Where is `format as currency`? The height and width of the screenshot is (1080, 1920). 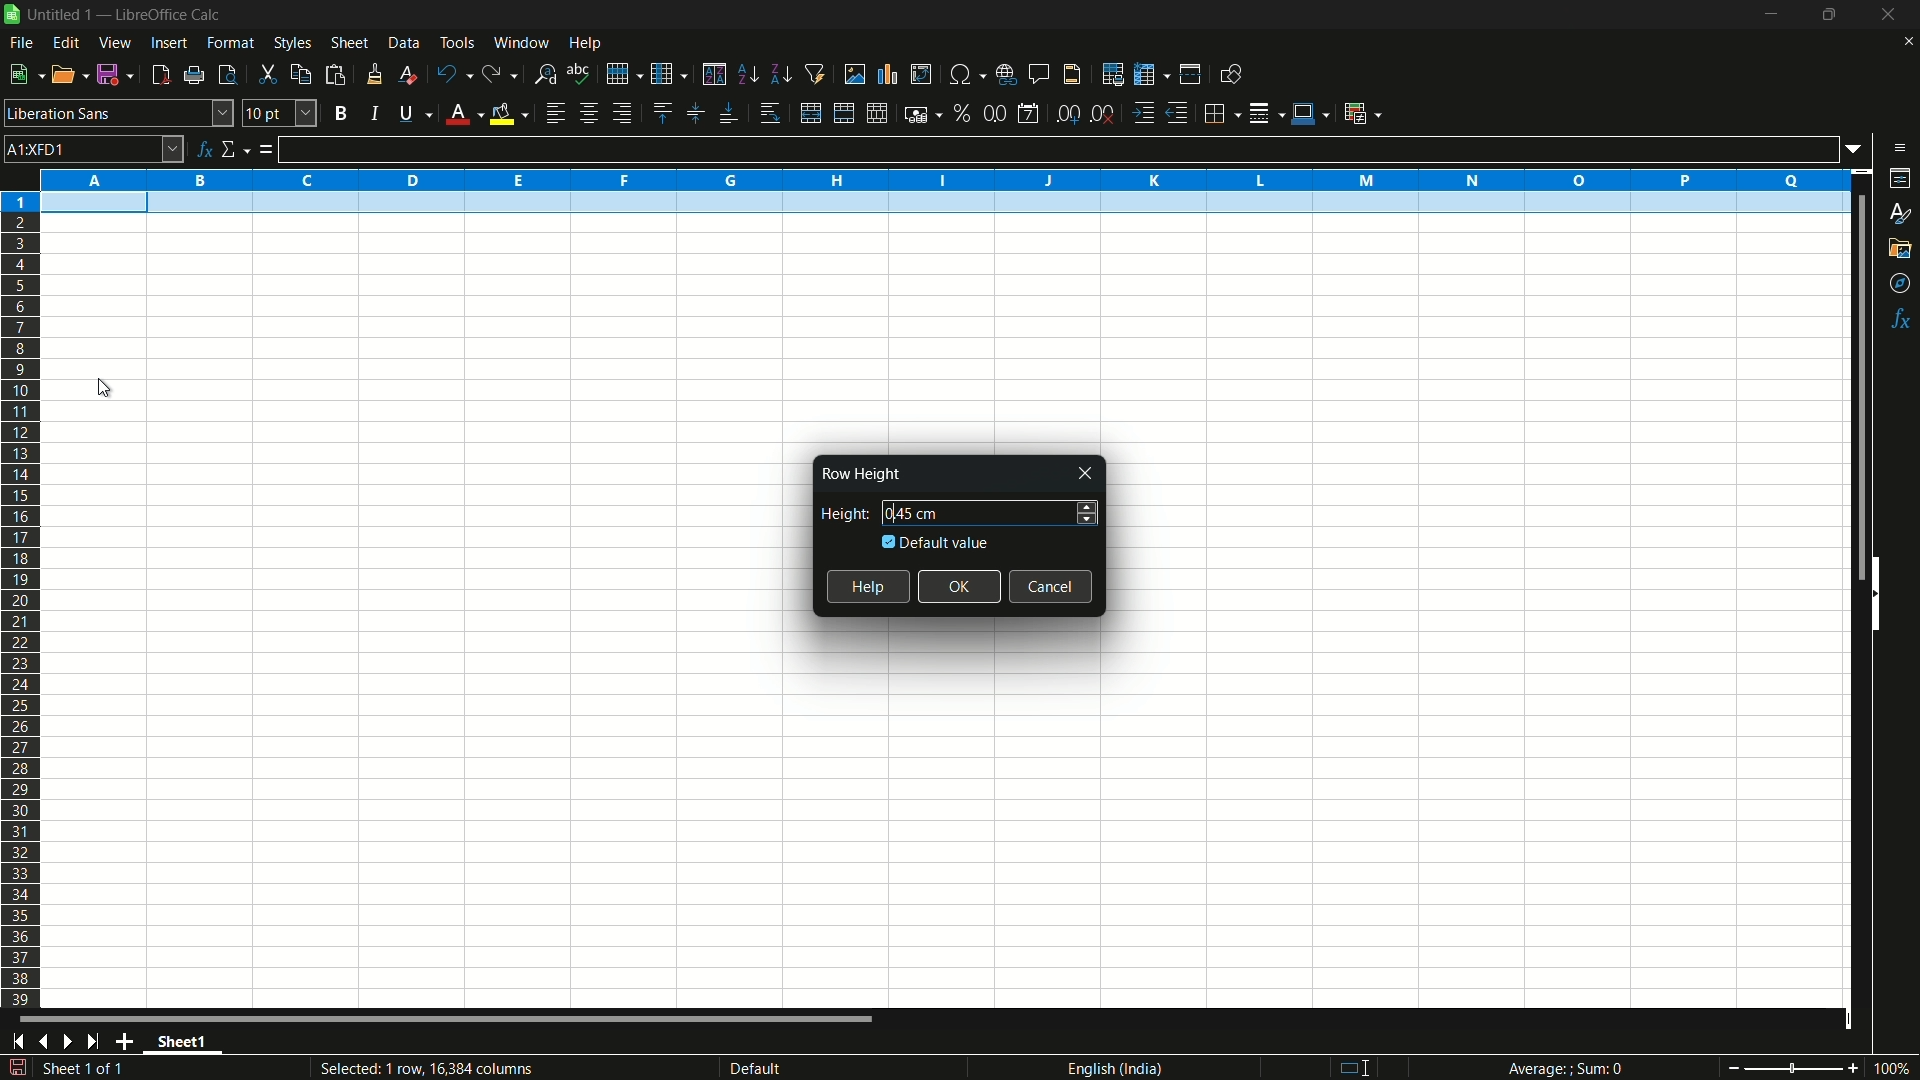
format as currency is located at coordinates (923, 114).